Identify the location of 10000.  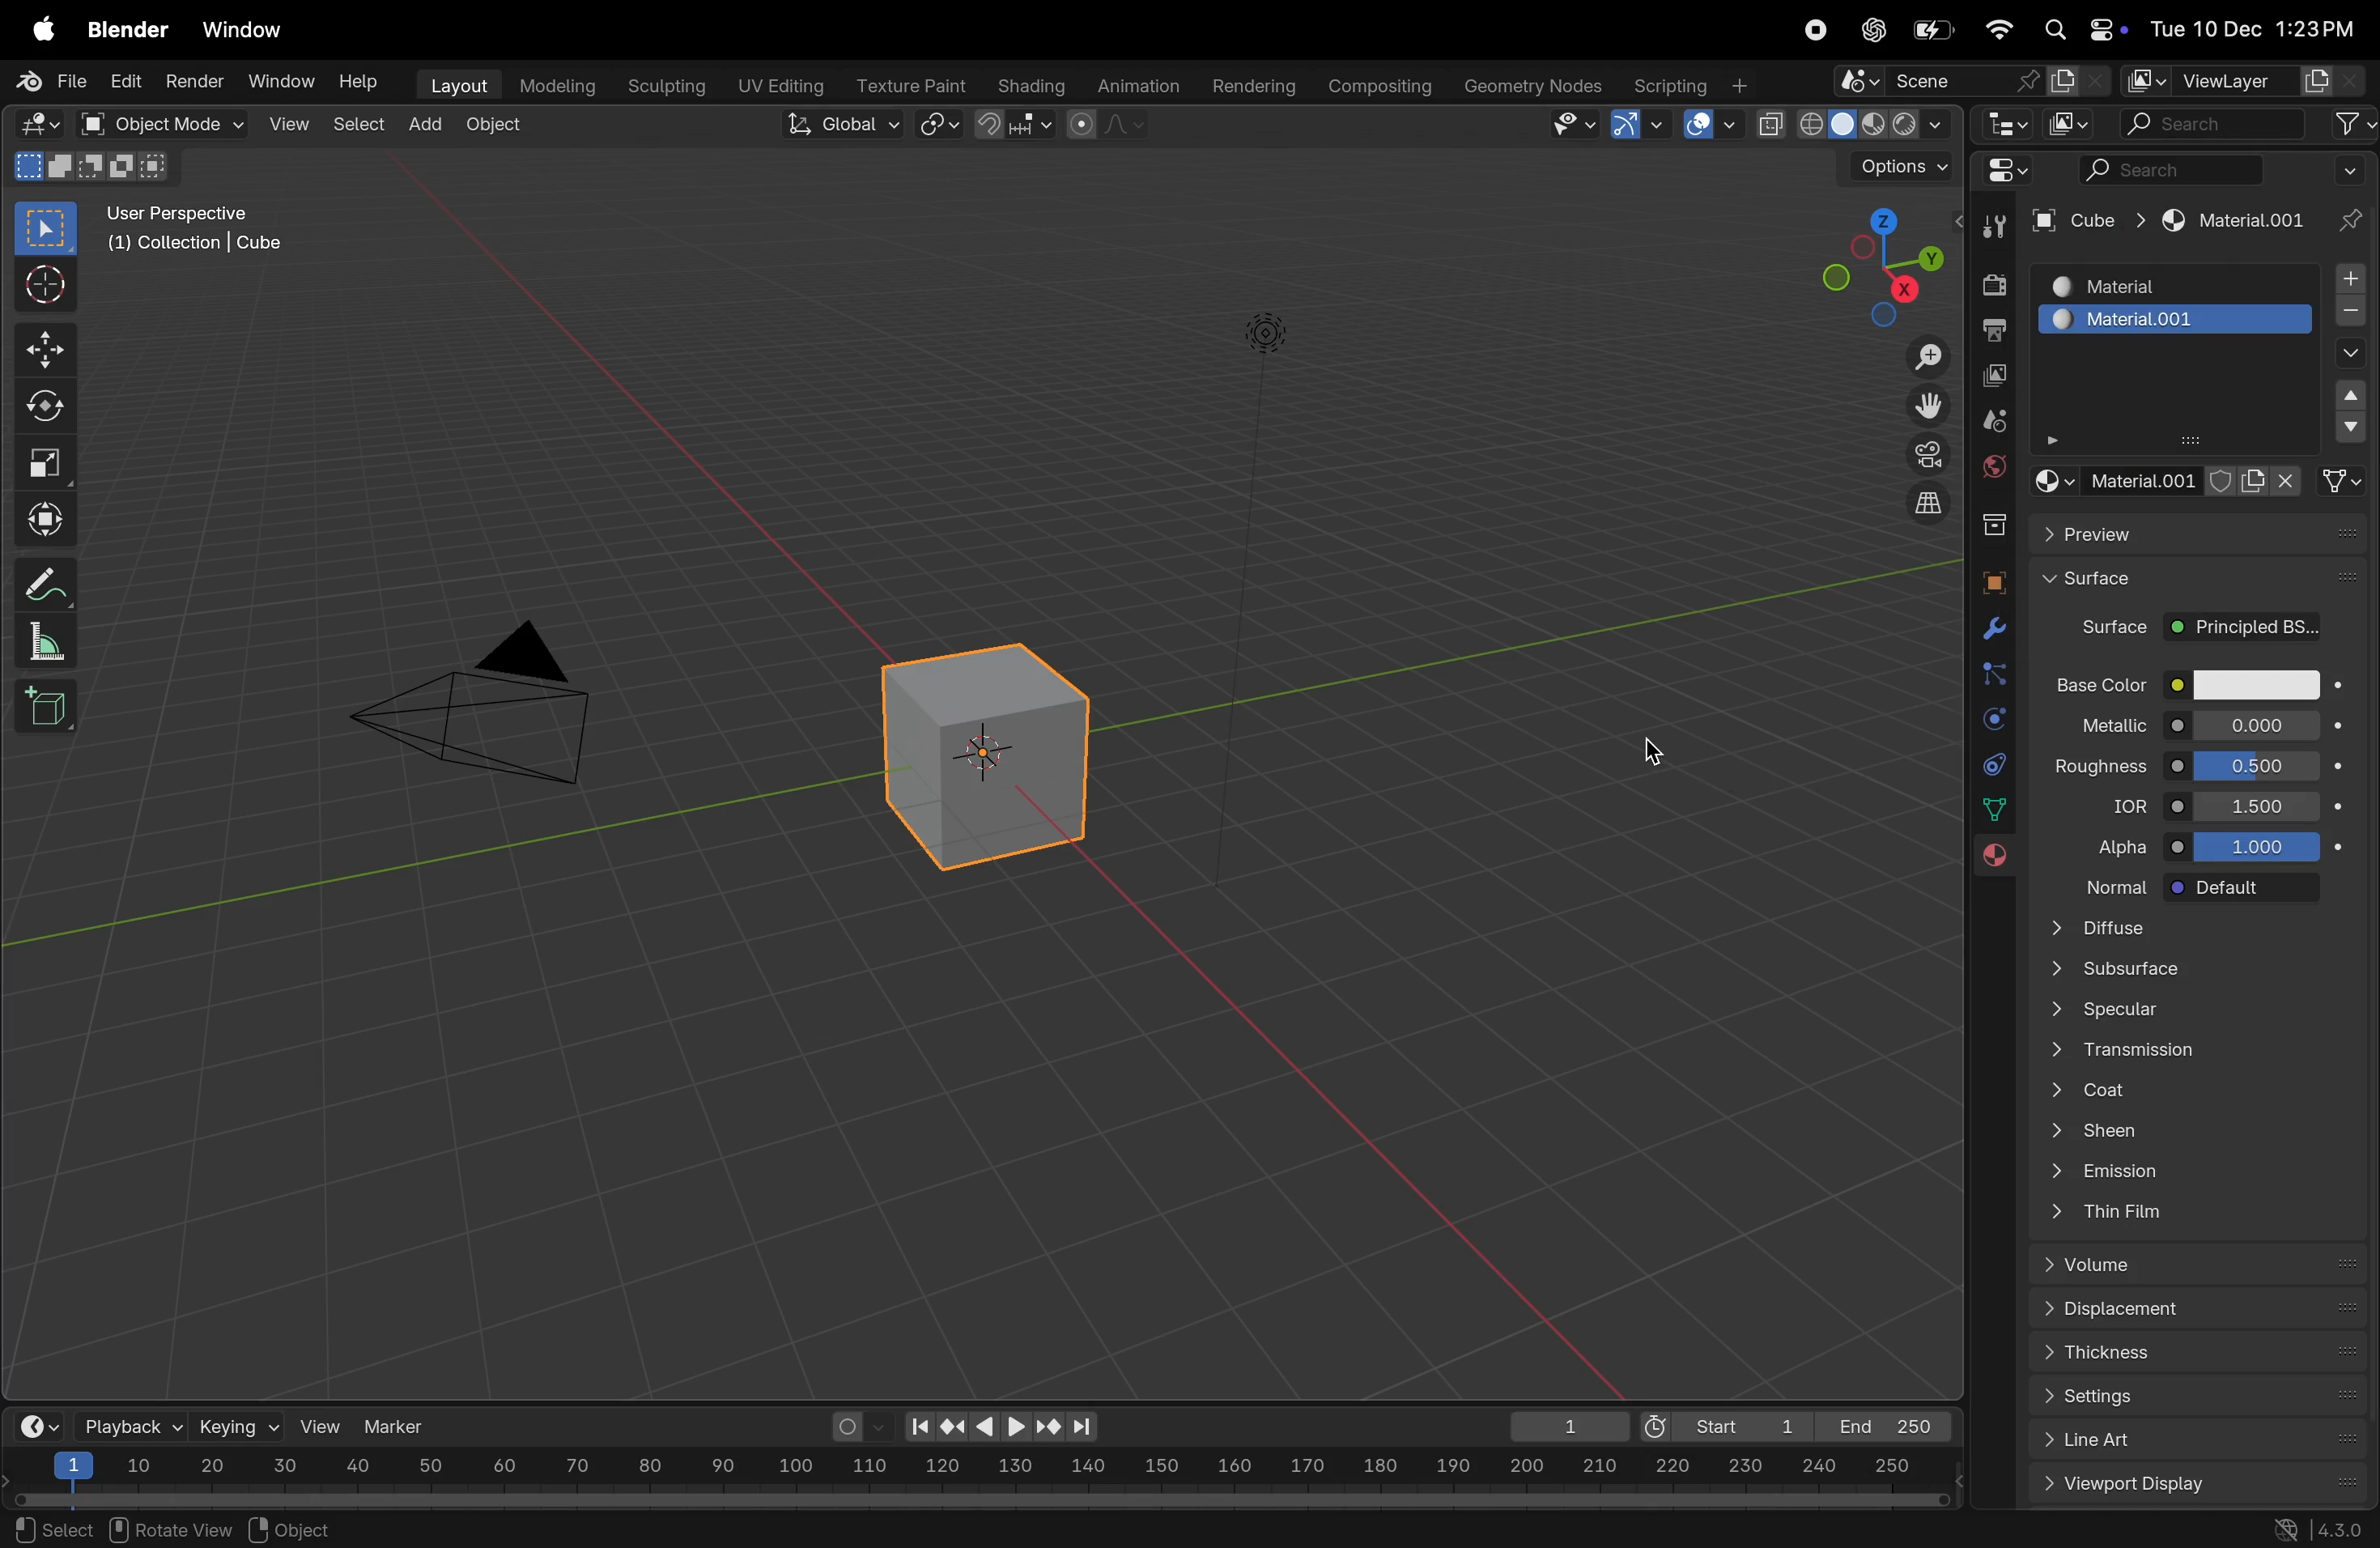
(2256, 845).